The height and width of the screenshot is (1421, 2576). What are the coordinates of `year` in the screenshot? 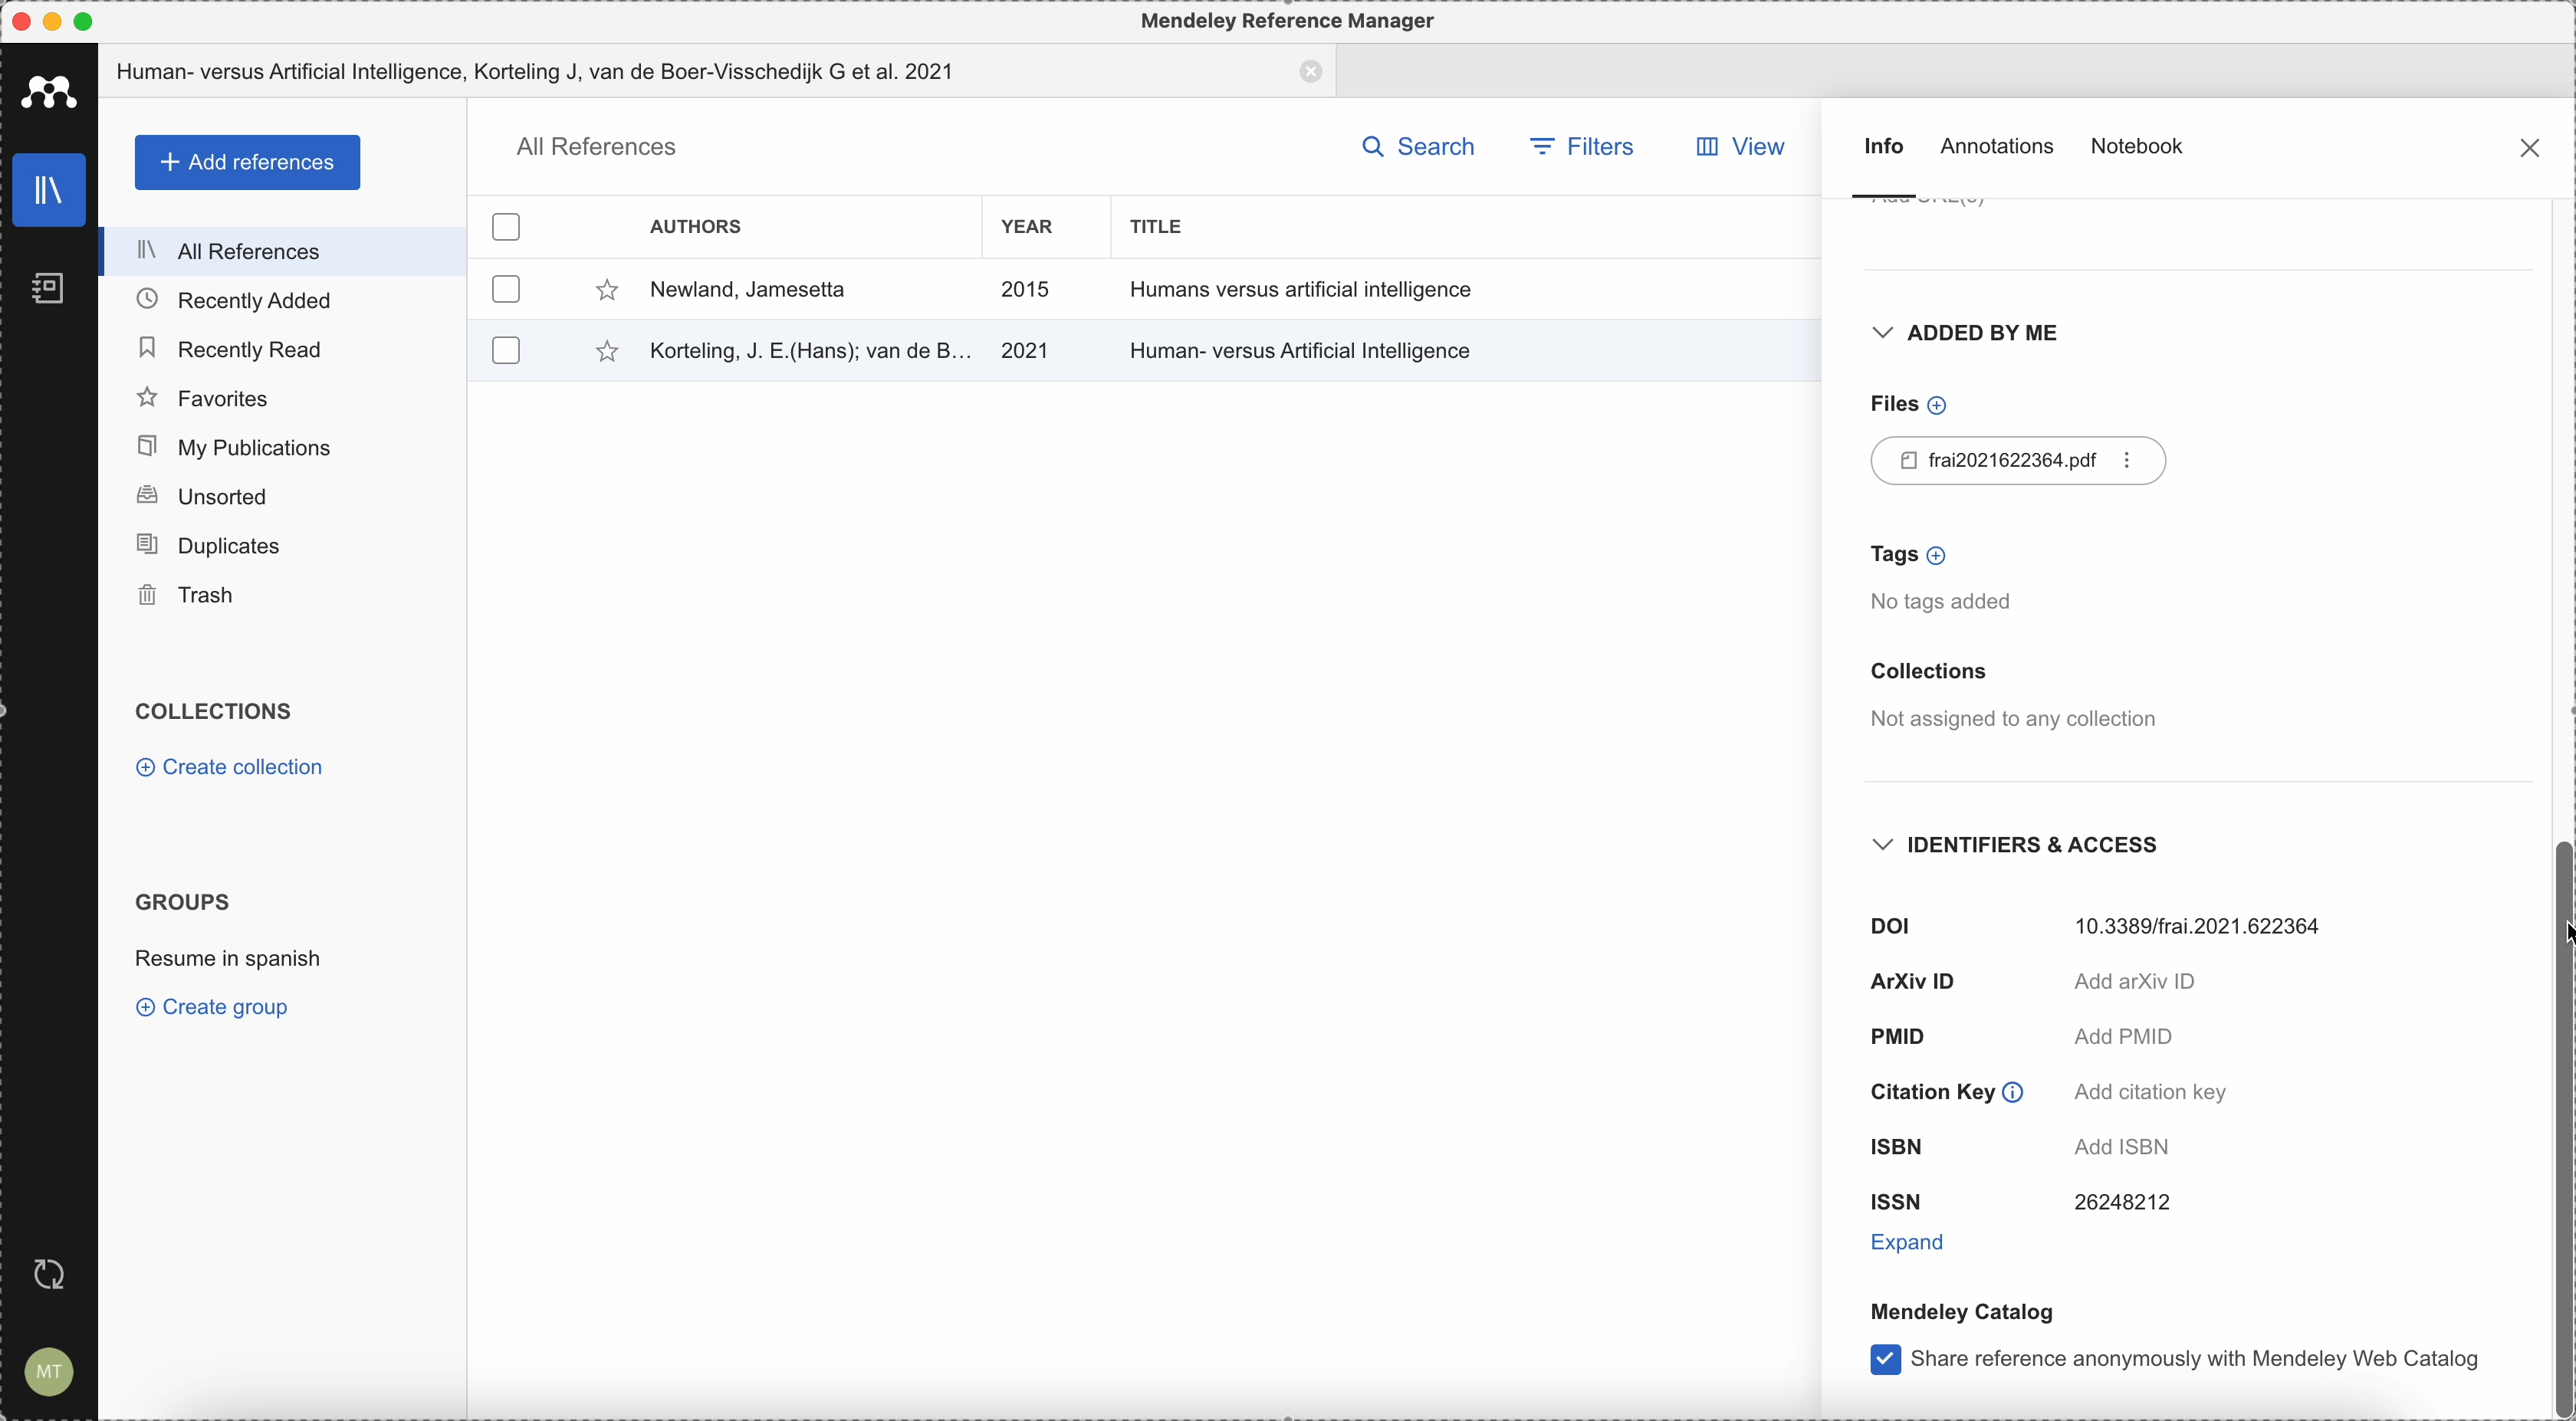 It's located at (1027, 227).